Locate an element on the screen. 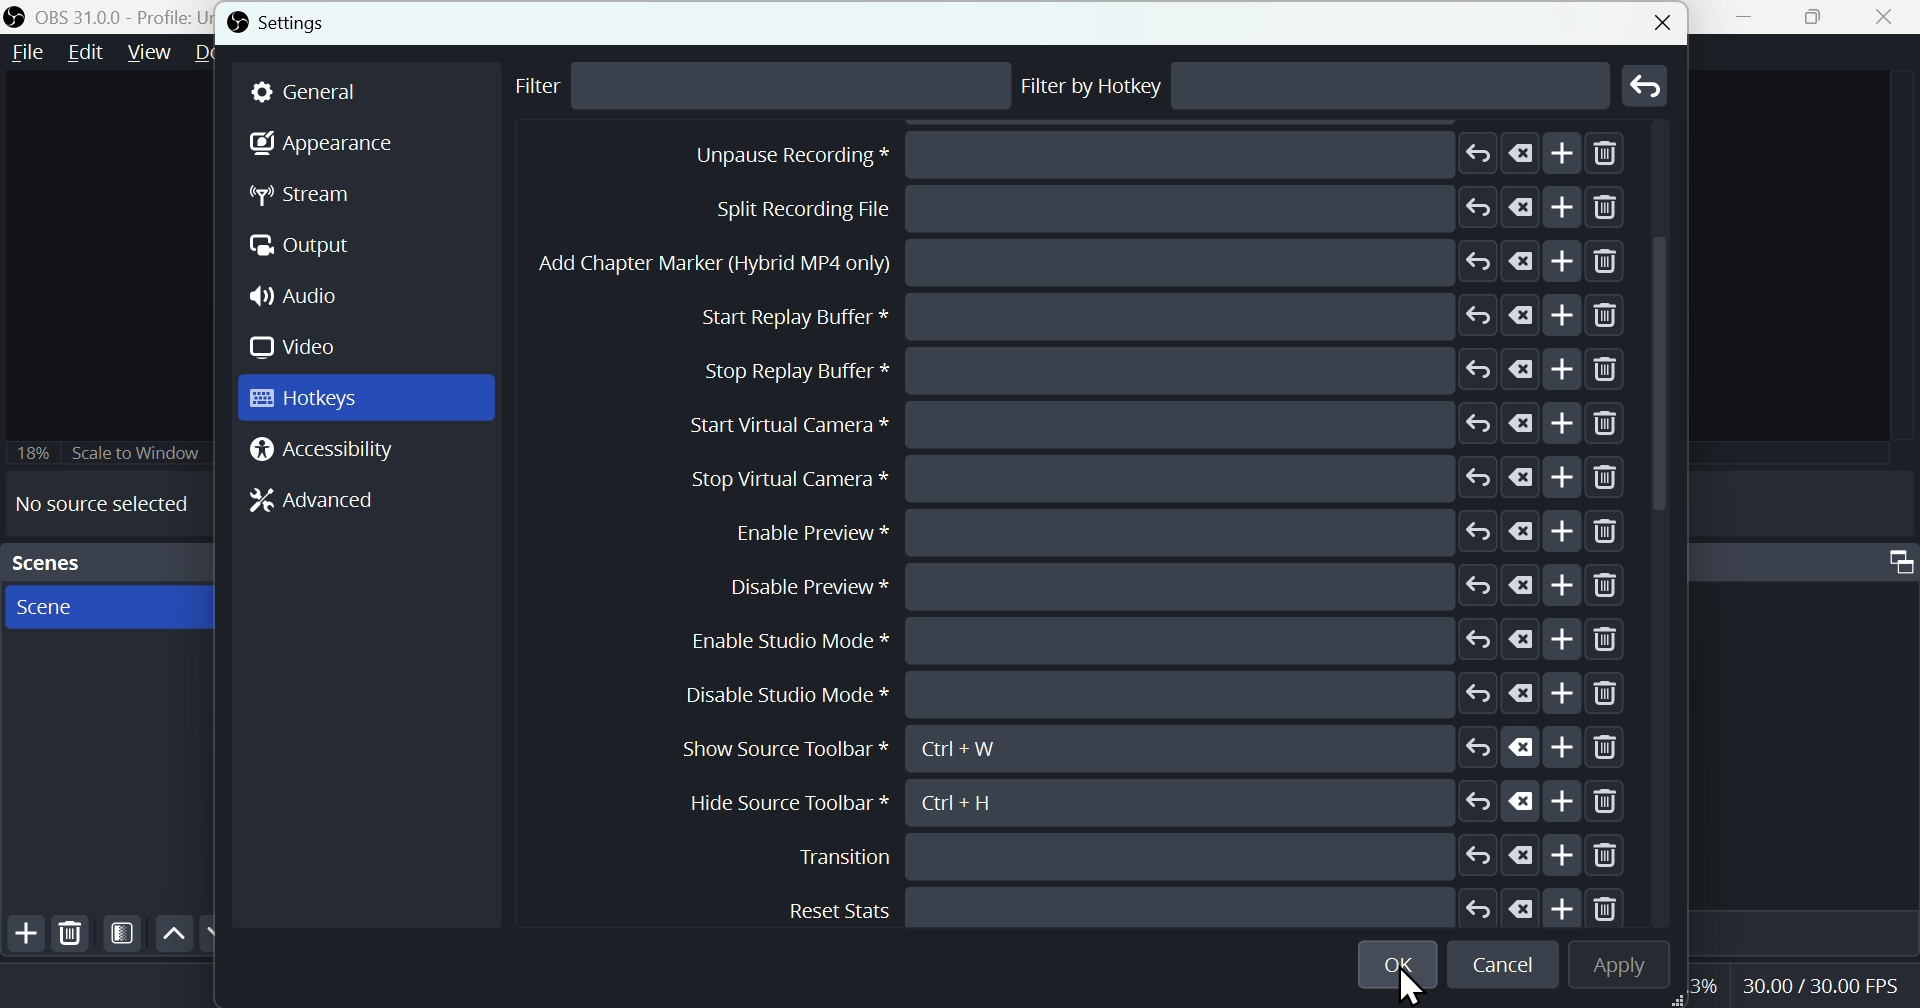 The width and height of the screenshot is (1920, 1008). Performance bar paanchala is located at coordinates (1824, 989).